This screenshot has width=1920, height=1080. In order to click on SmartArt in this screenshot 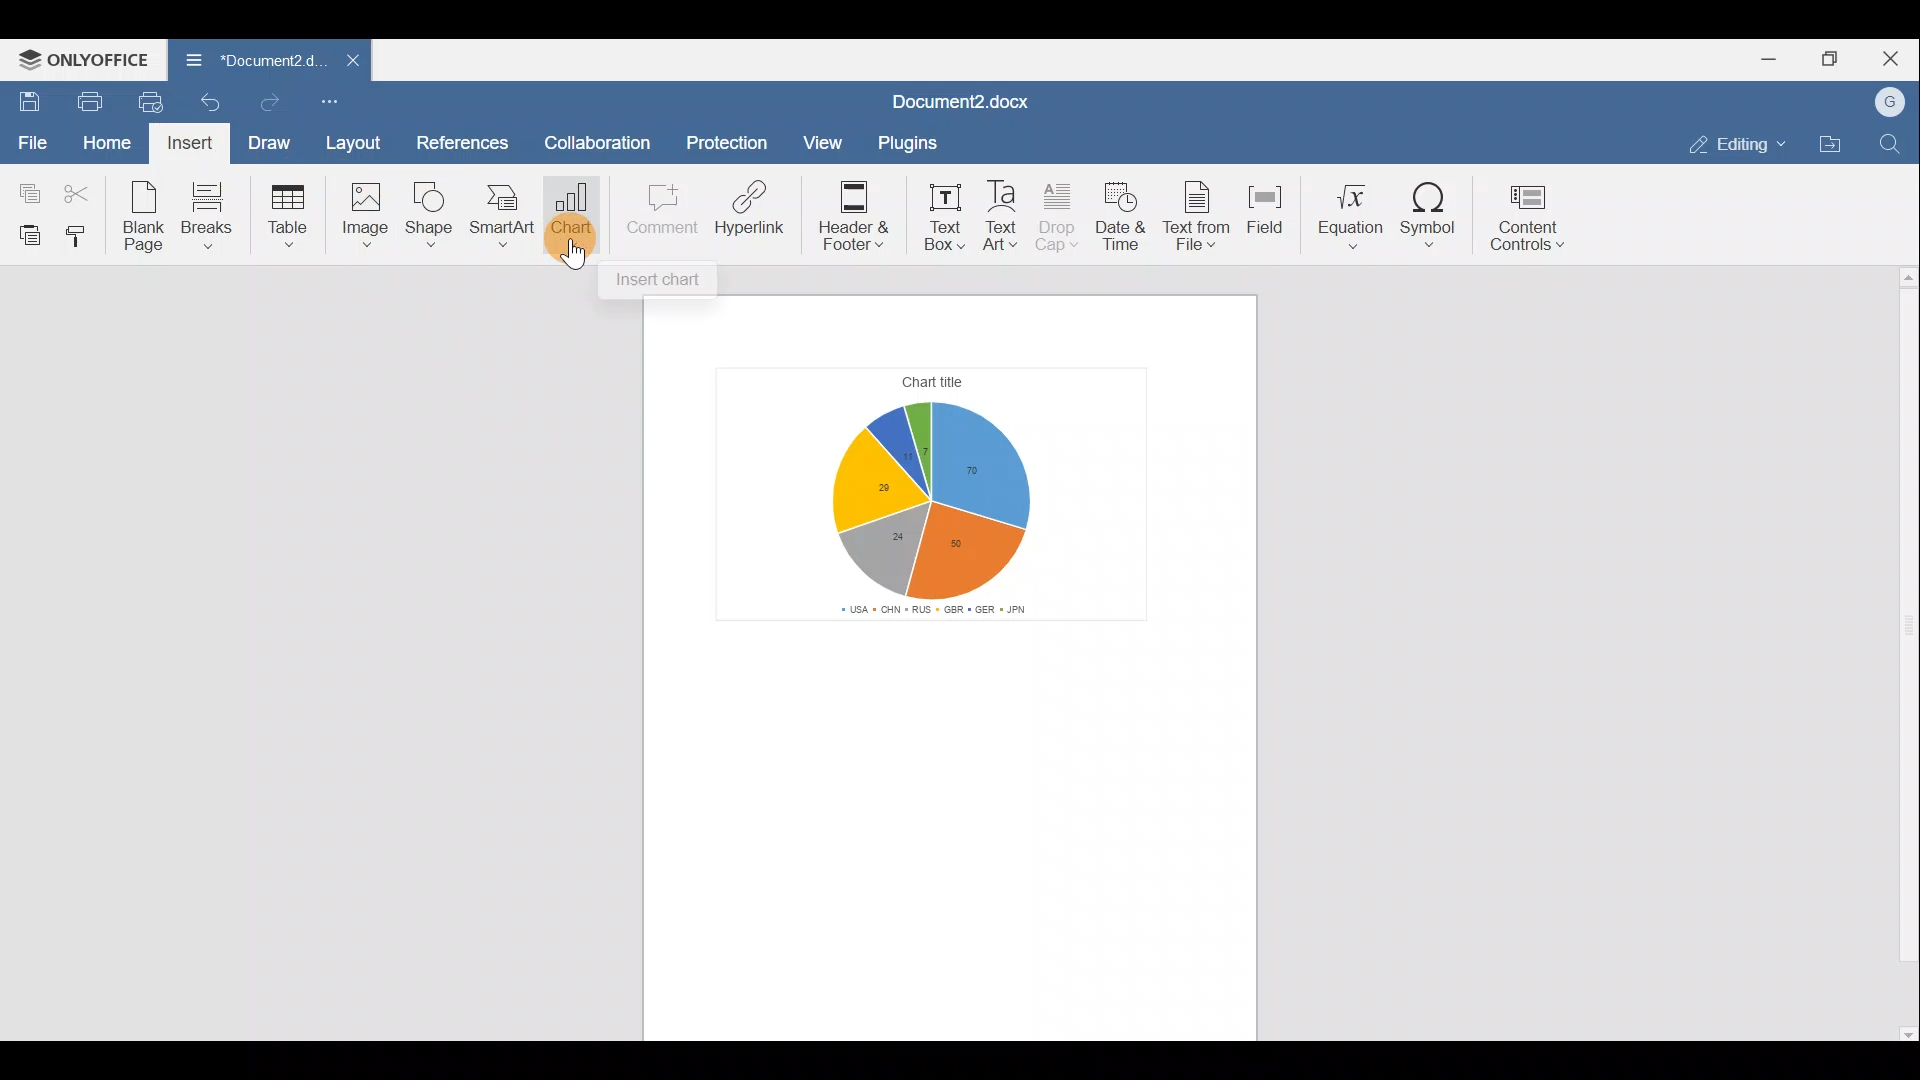, I will do `click(503, 218)`.